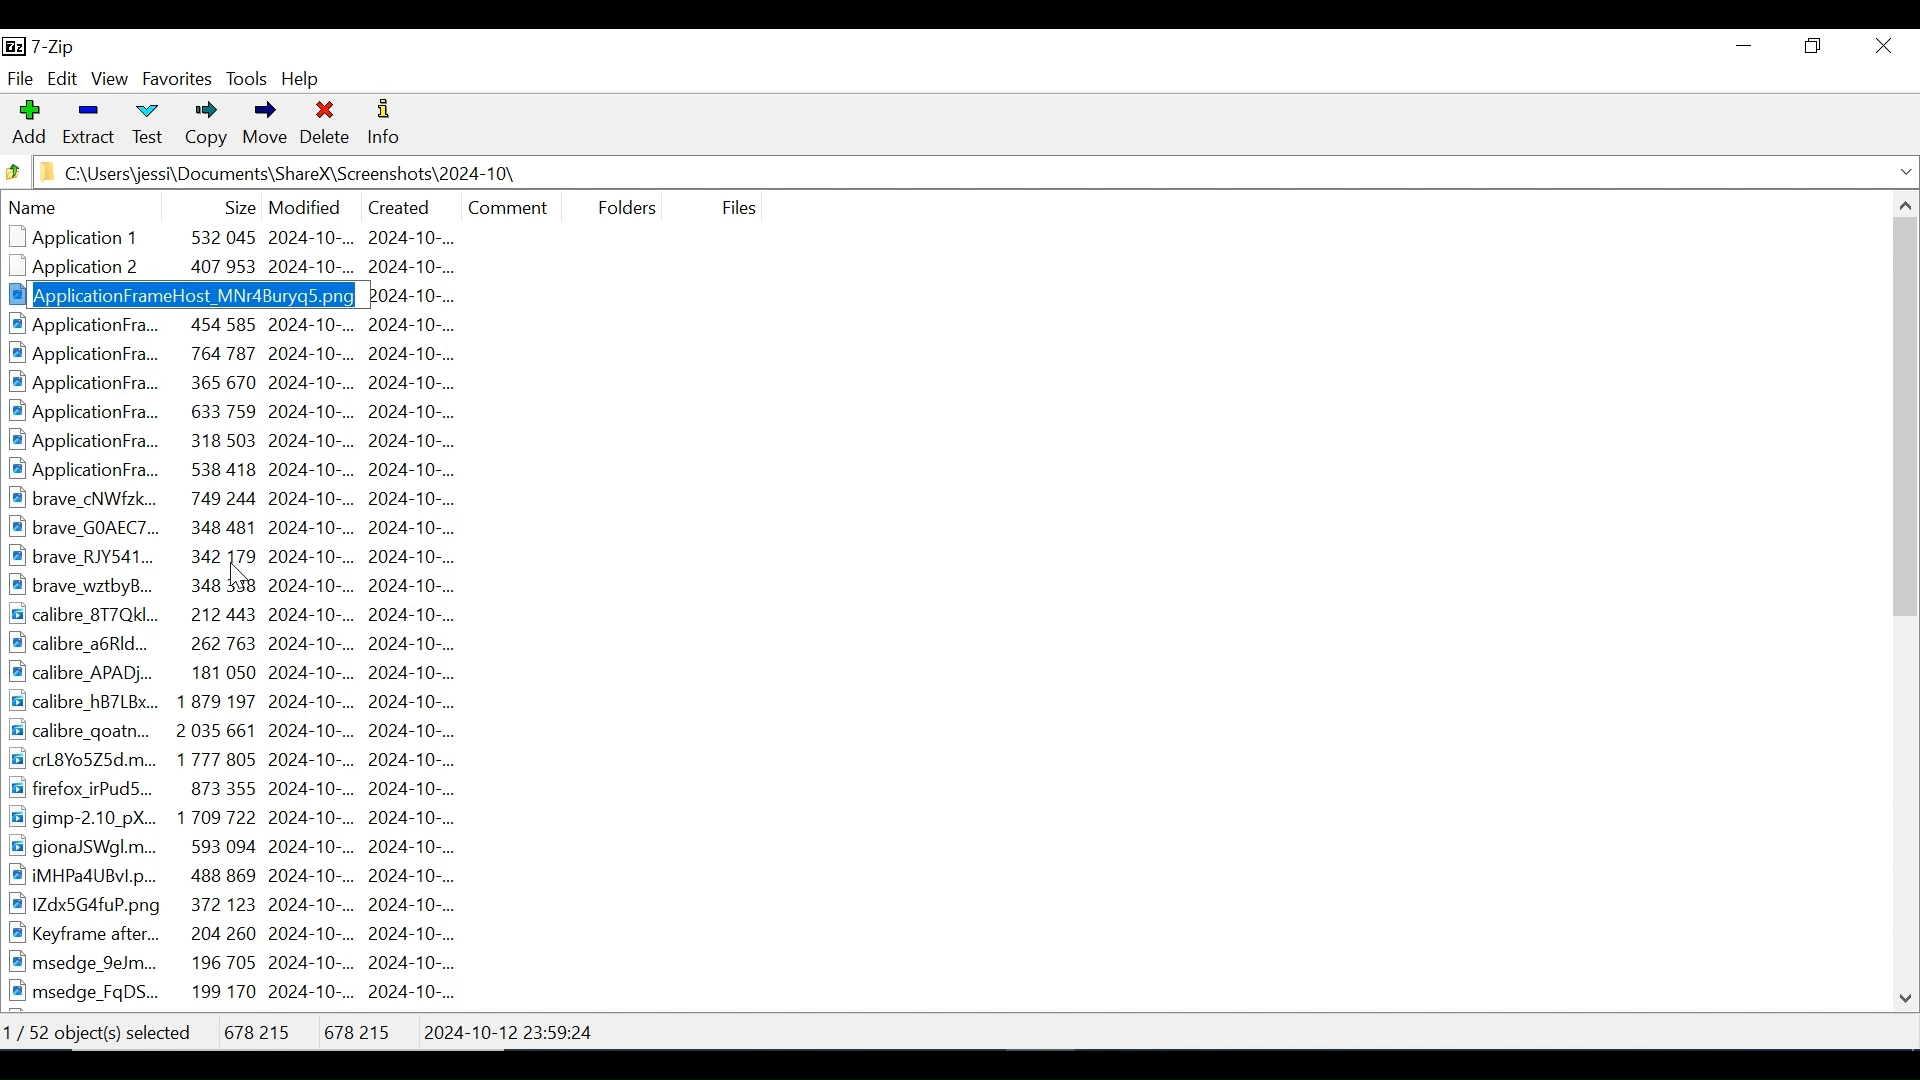  Describe the element at coordinates (249, 326) in the screenshot. I see `ApplicationFra... 454 585 2024-10-... 2024-10-...` at that location.